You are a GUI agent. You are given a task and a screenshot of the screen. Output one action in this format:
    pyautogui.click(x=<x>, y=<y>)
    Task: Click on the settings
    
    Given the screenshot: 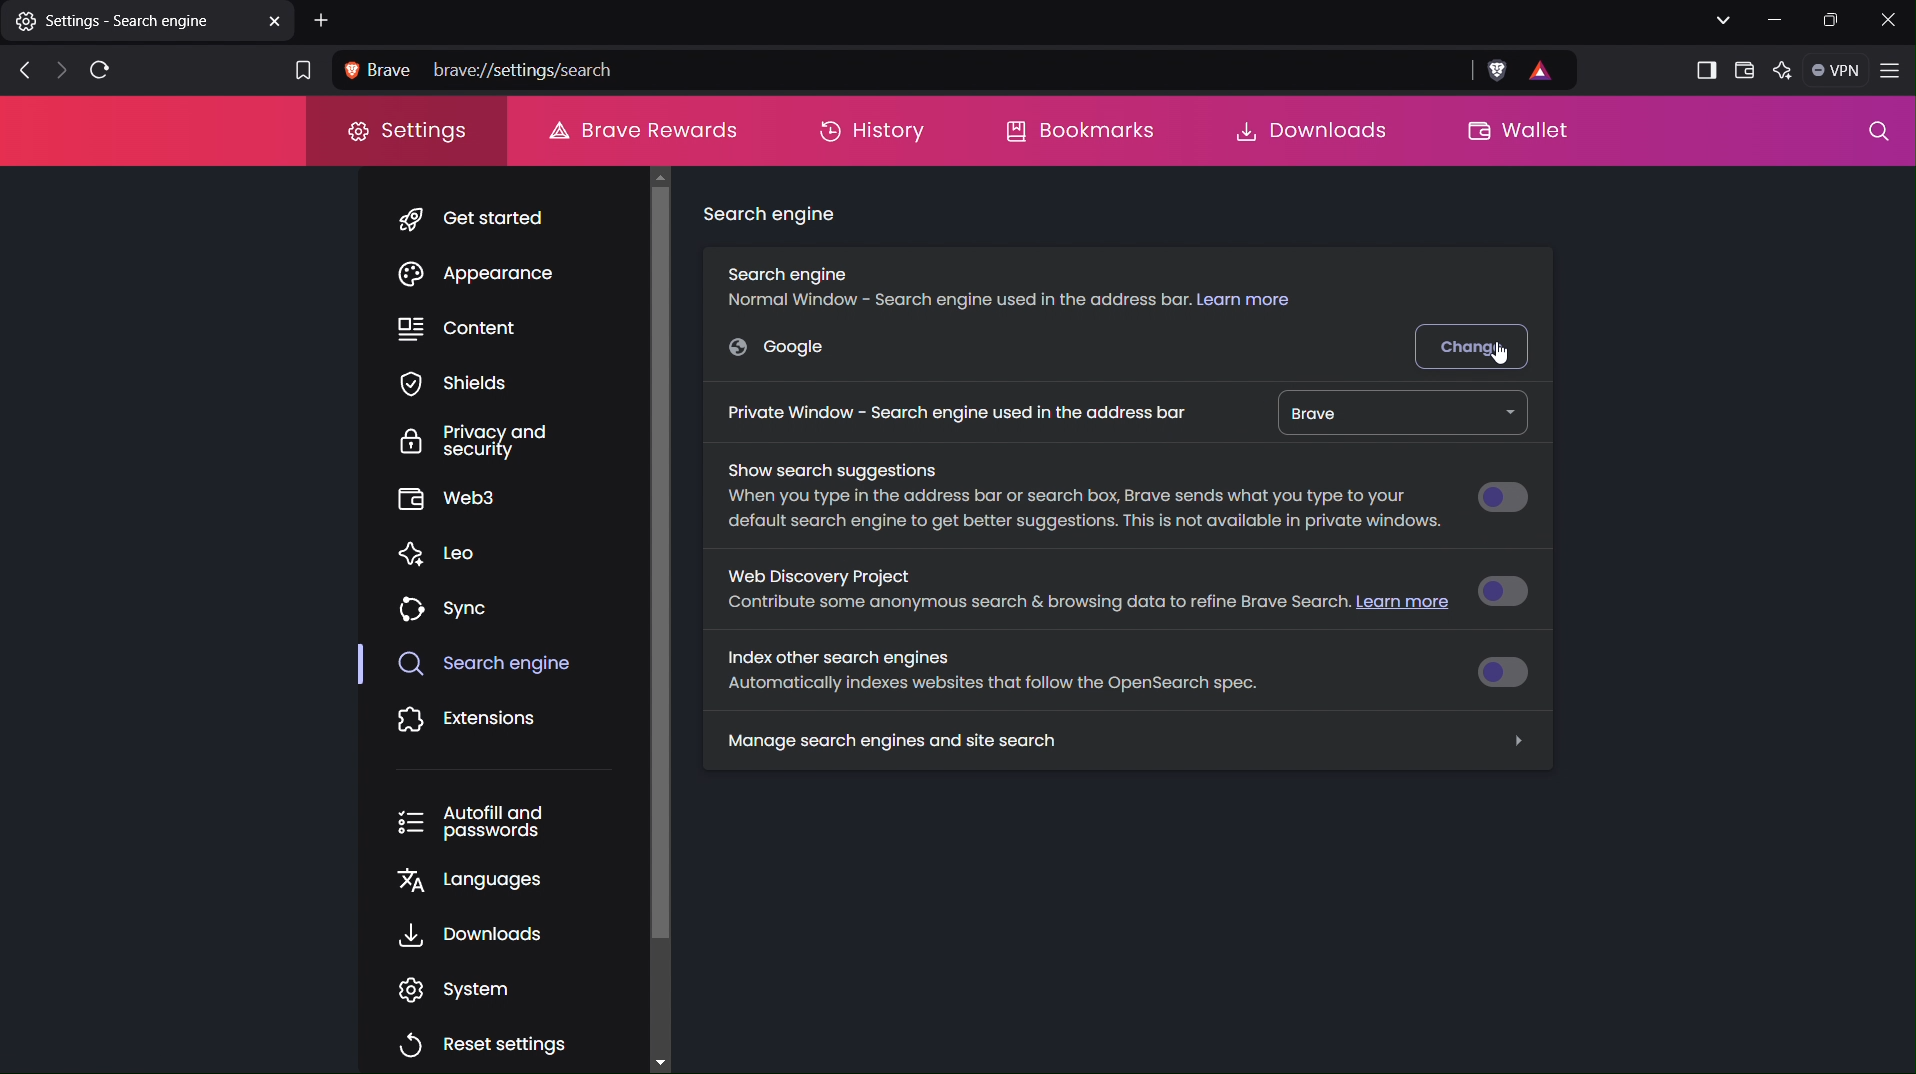 What is the action you would take?
    pyautogui.click(x=149, y=25)
    